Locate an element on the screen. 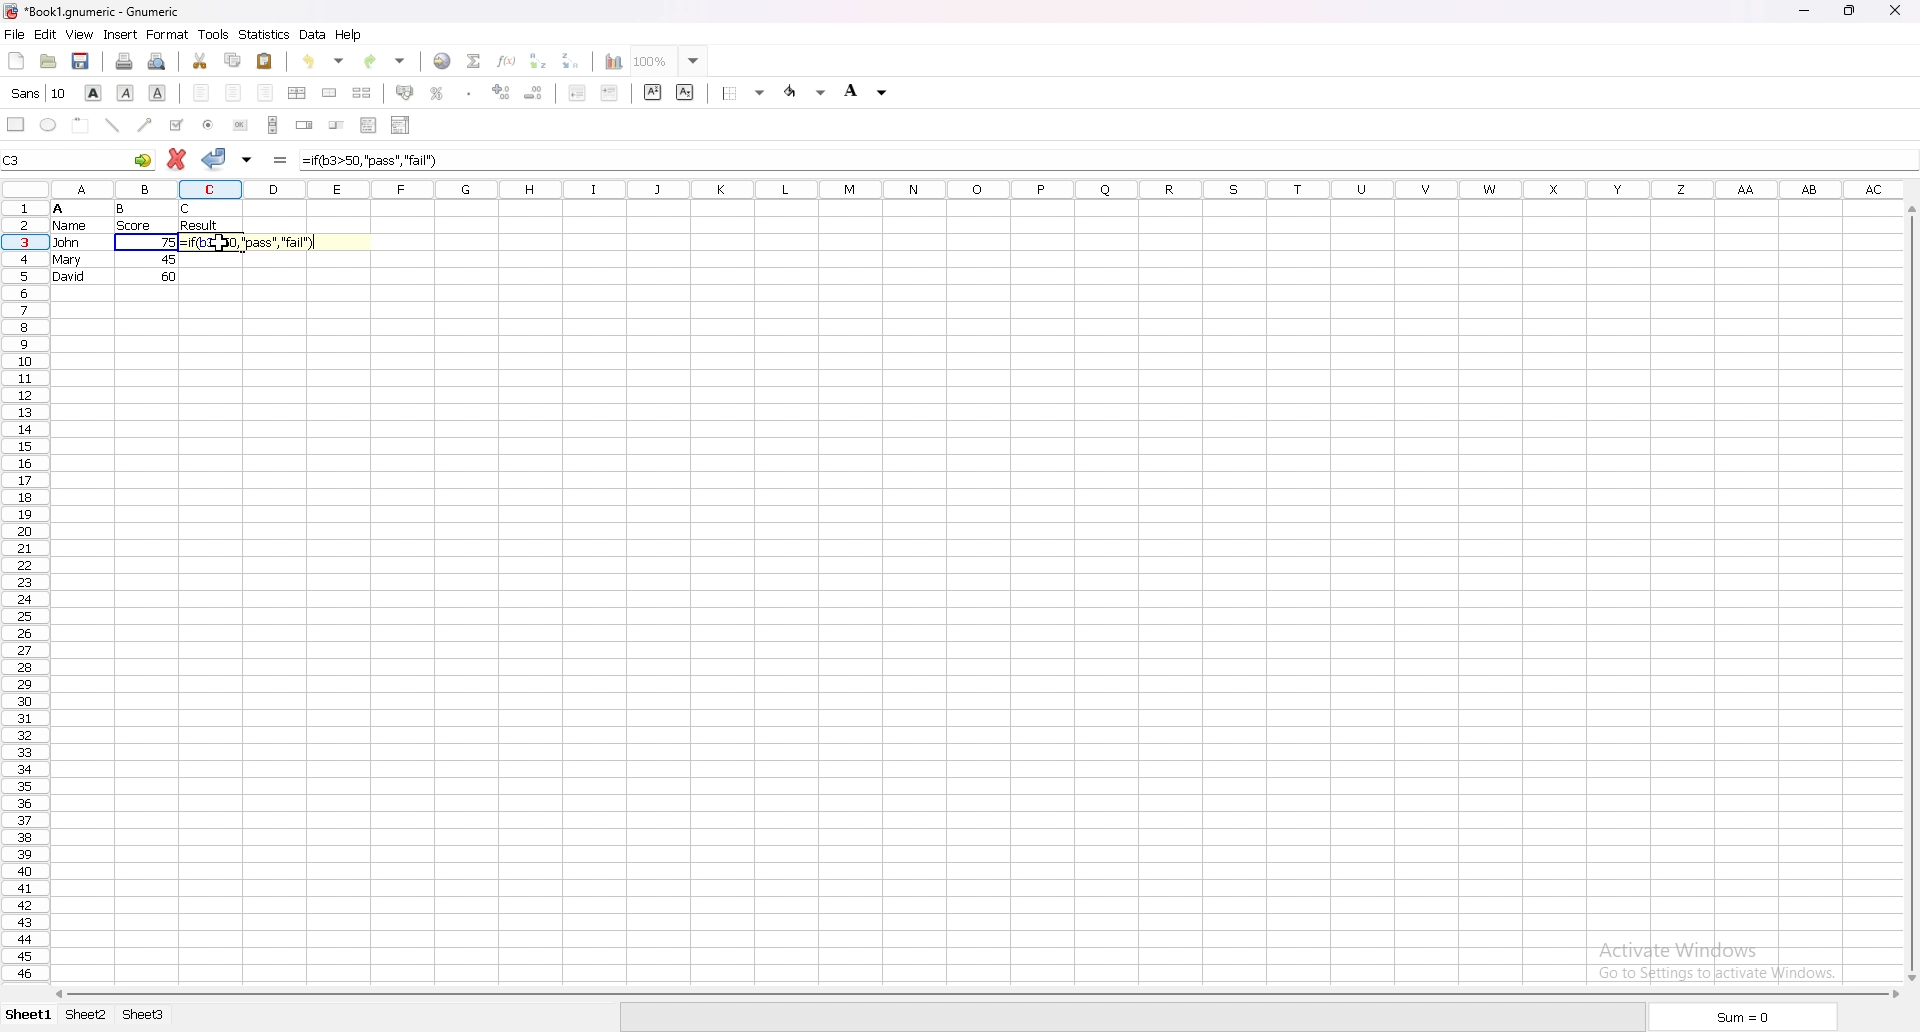  b is located at coordinates (121, 209).